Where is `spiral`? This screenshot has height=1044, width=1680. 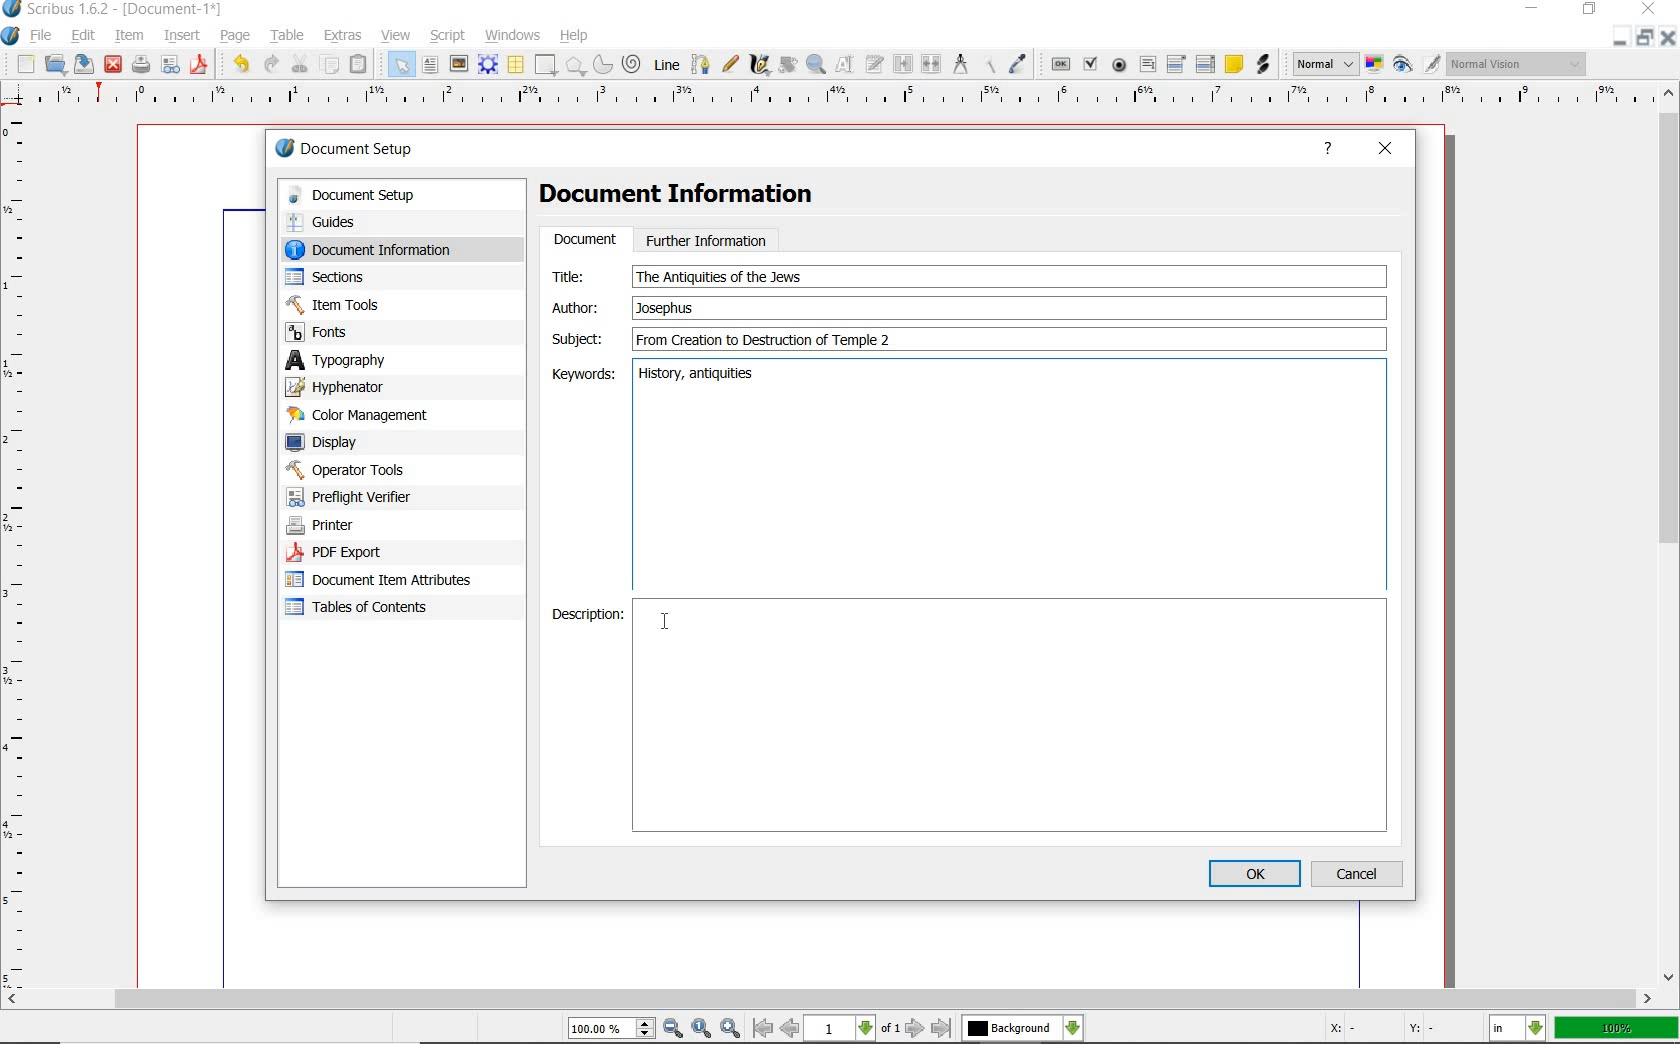
spiral is located at coordinates (634, 63).